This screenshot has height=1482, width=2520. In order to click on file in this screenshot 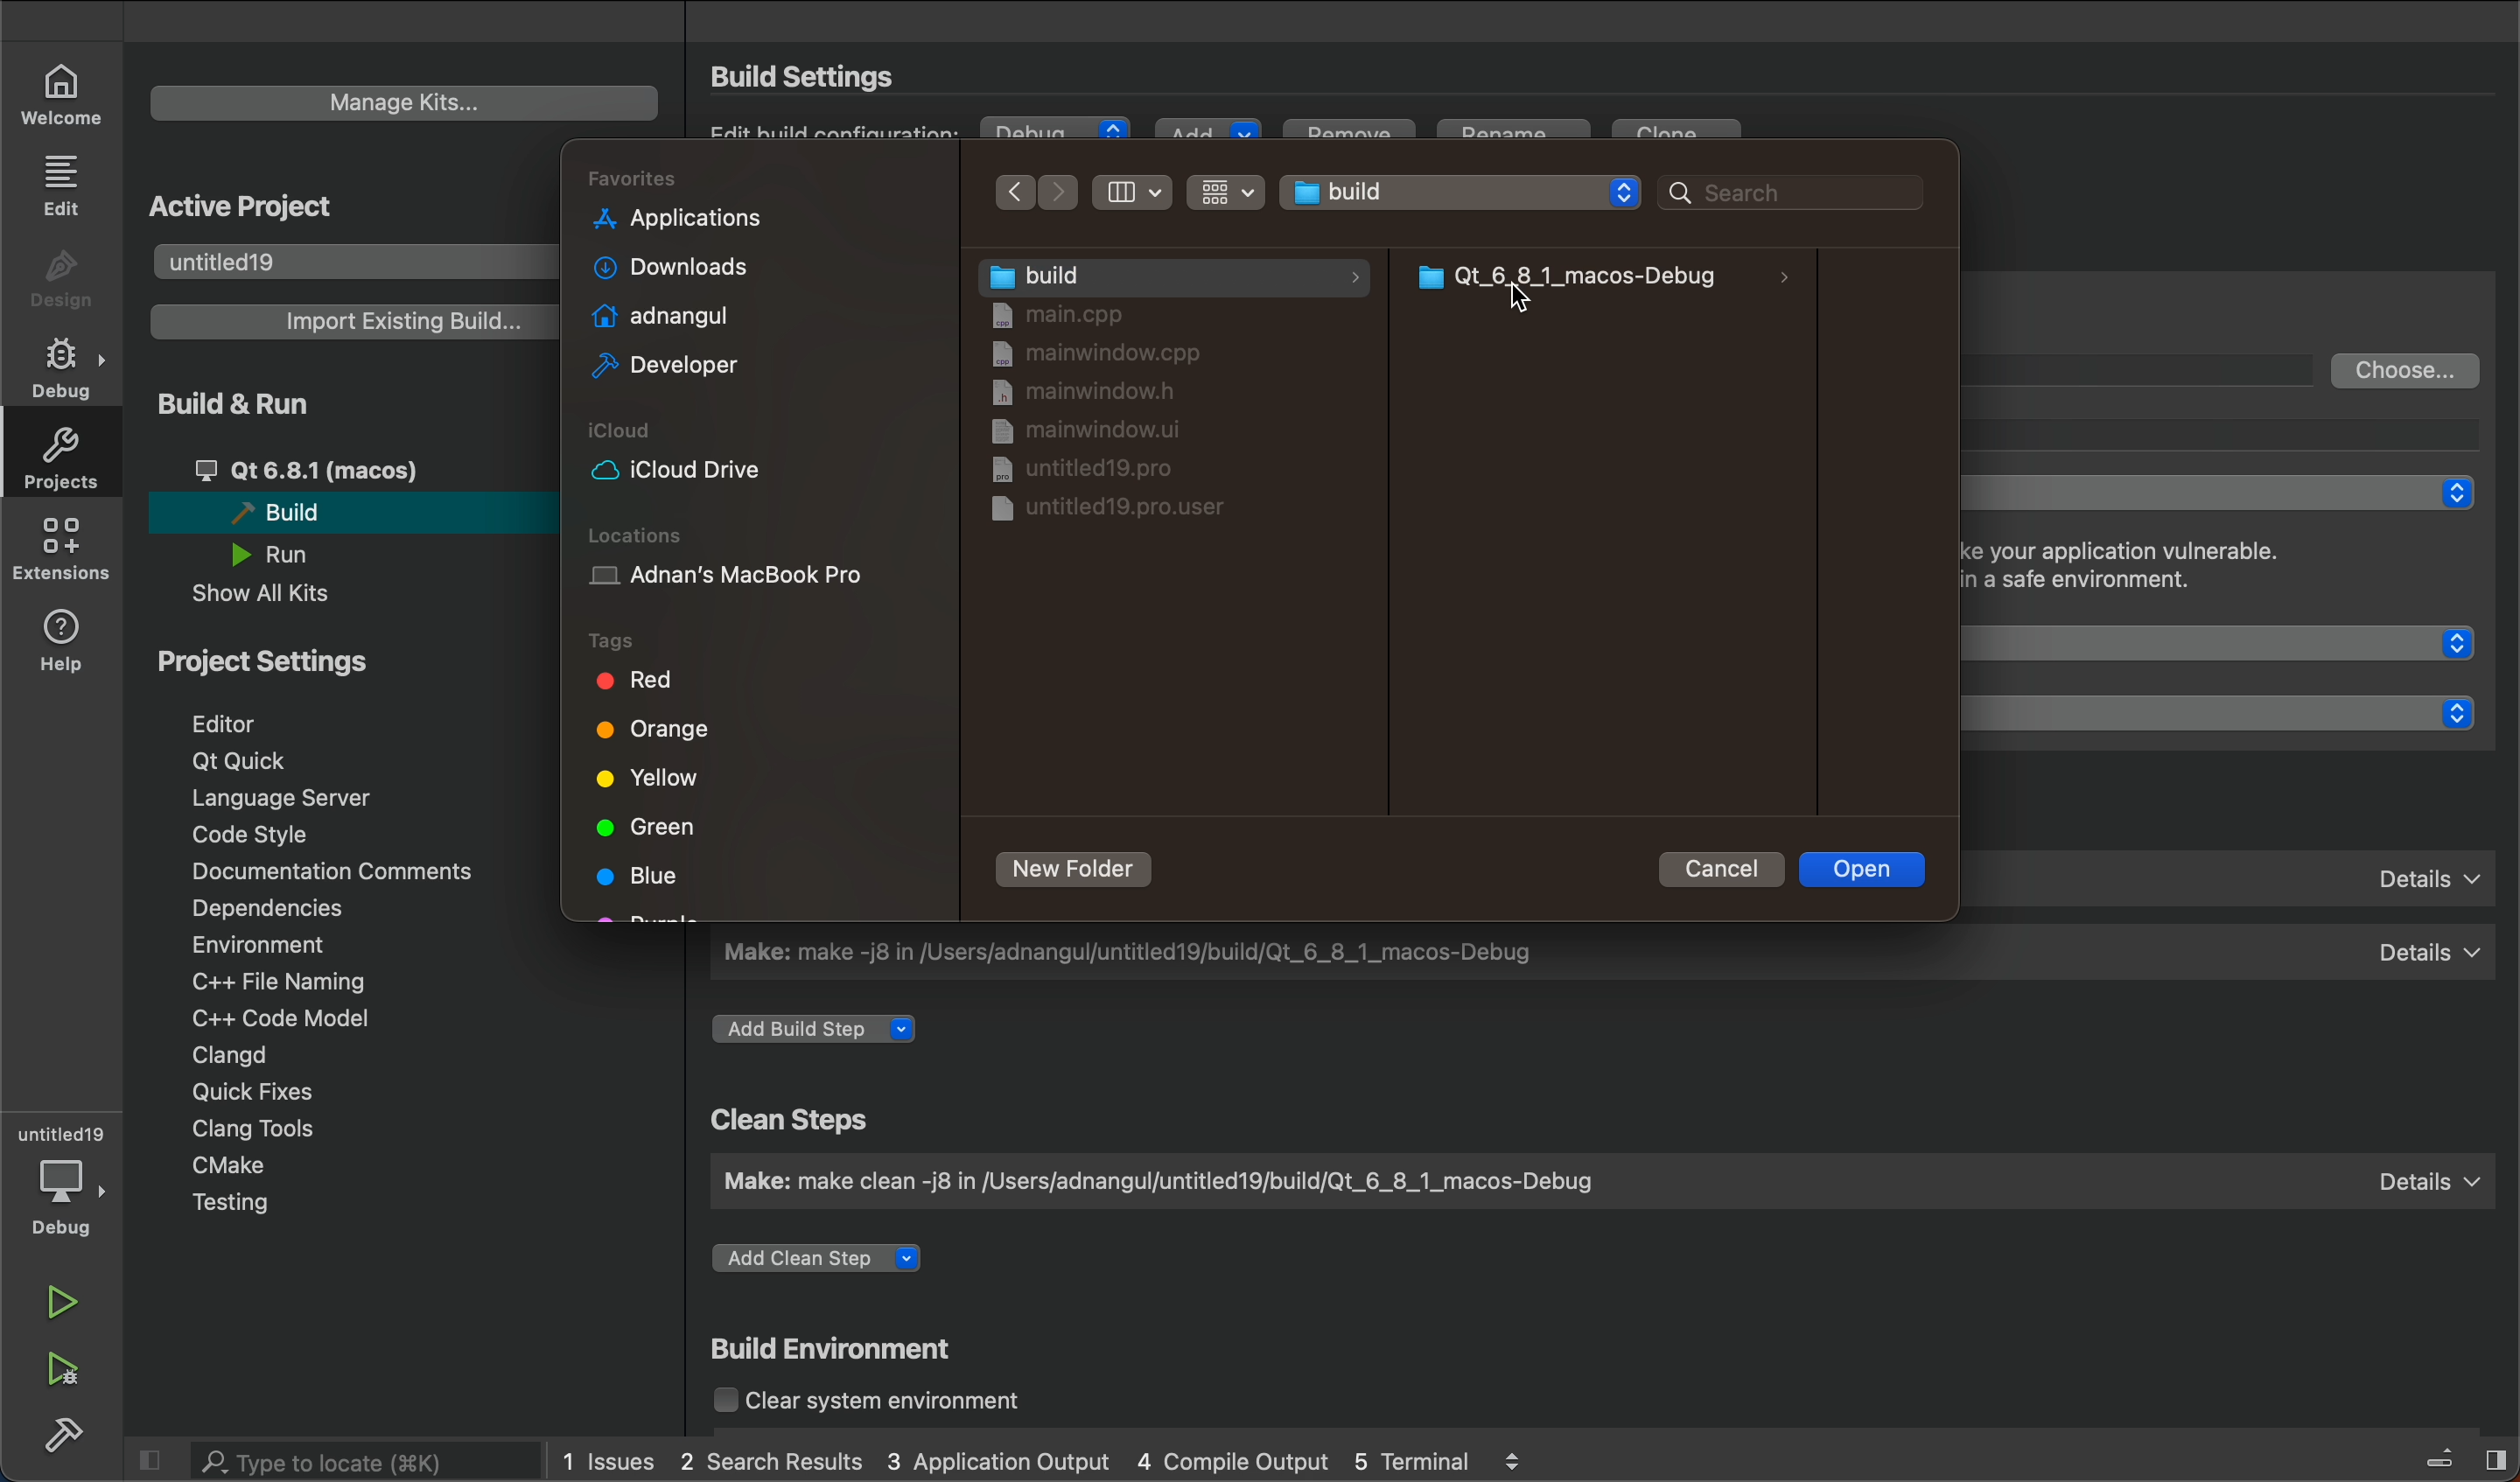, I will do `click(1095, 467)`.